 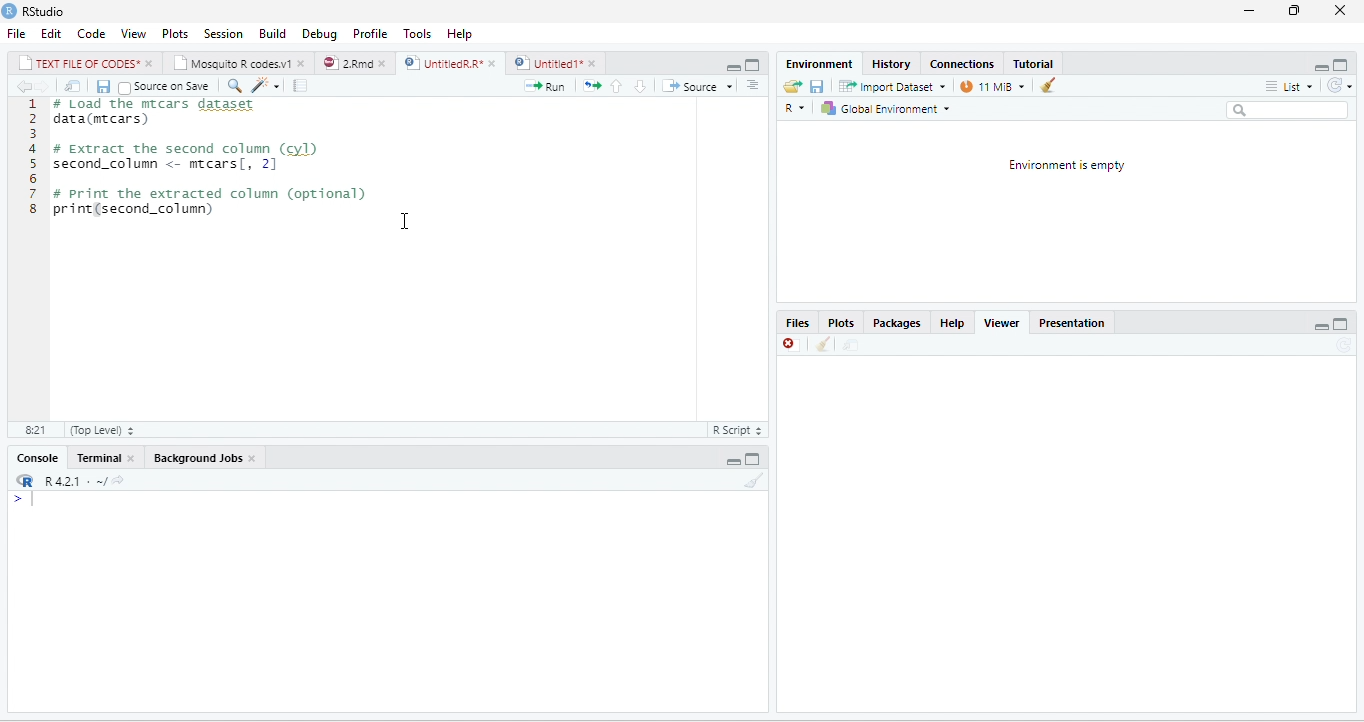 I want to click on minimize, so click(x=735, y=457).